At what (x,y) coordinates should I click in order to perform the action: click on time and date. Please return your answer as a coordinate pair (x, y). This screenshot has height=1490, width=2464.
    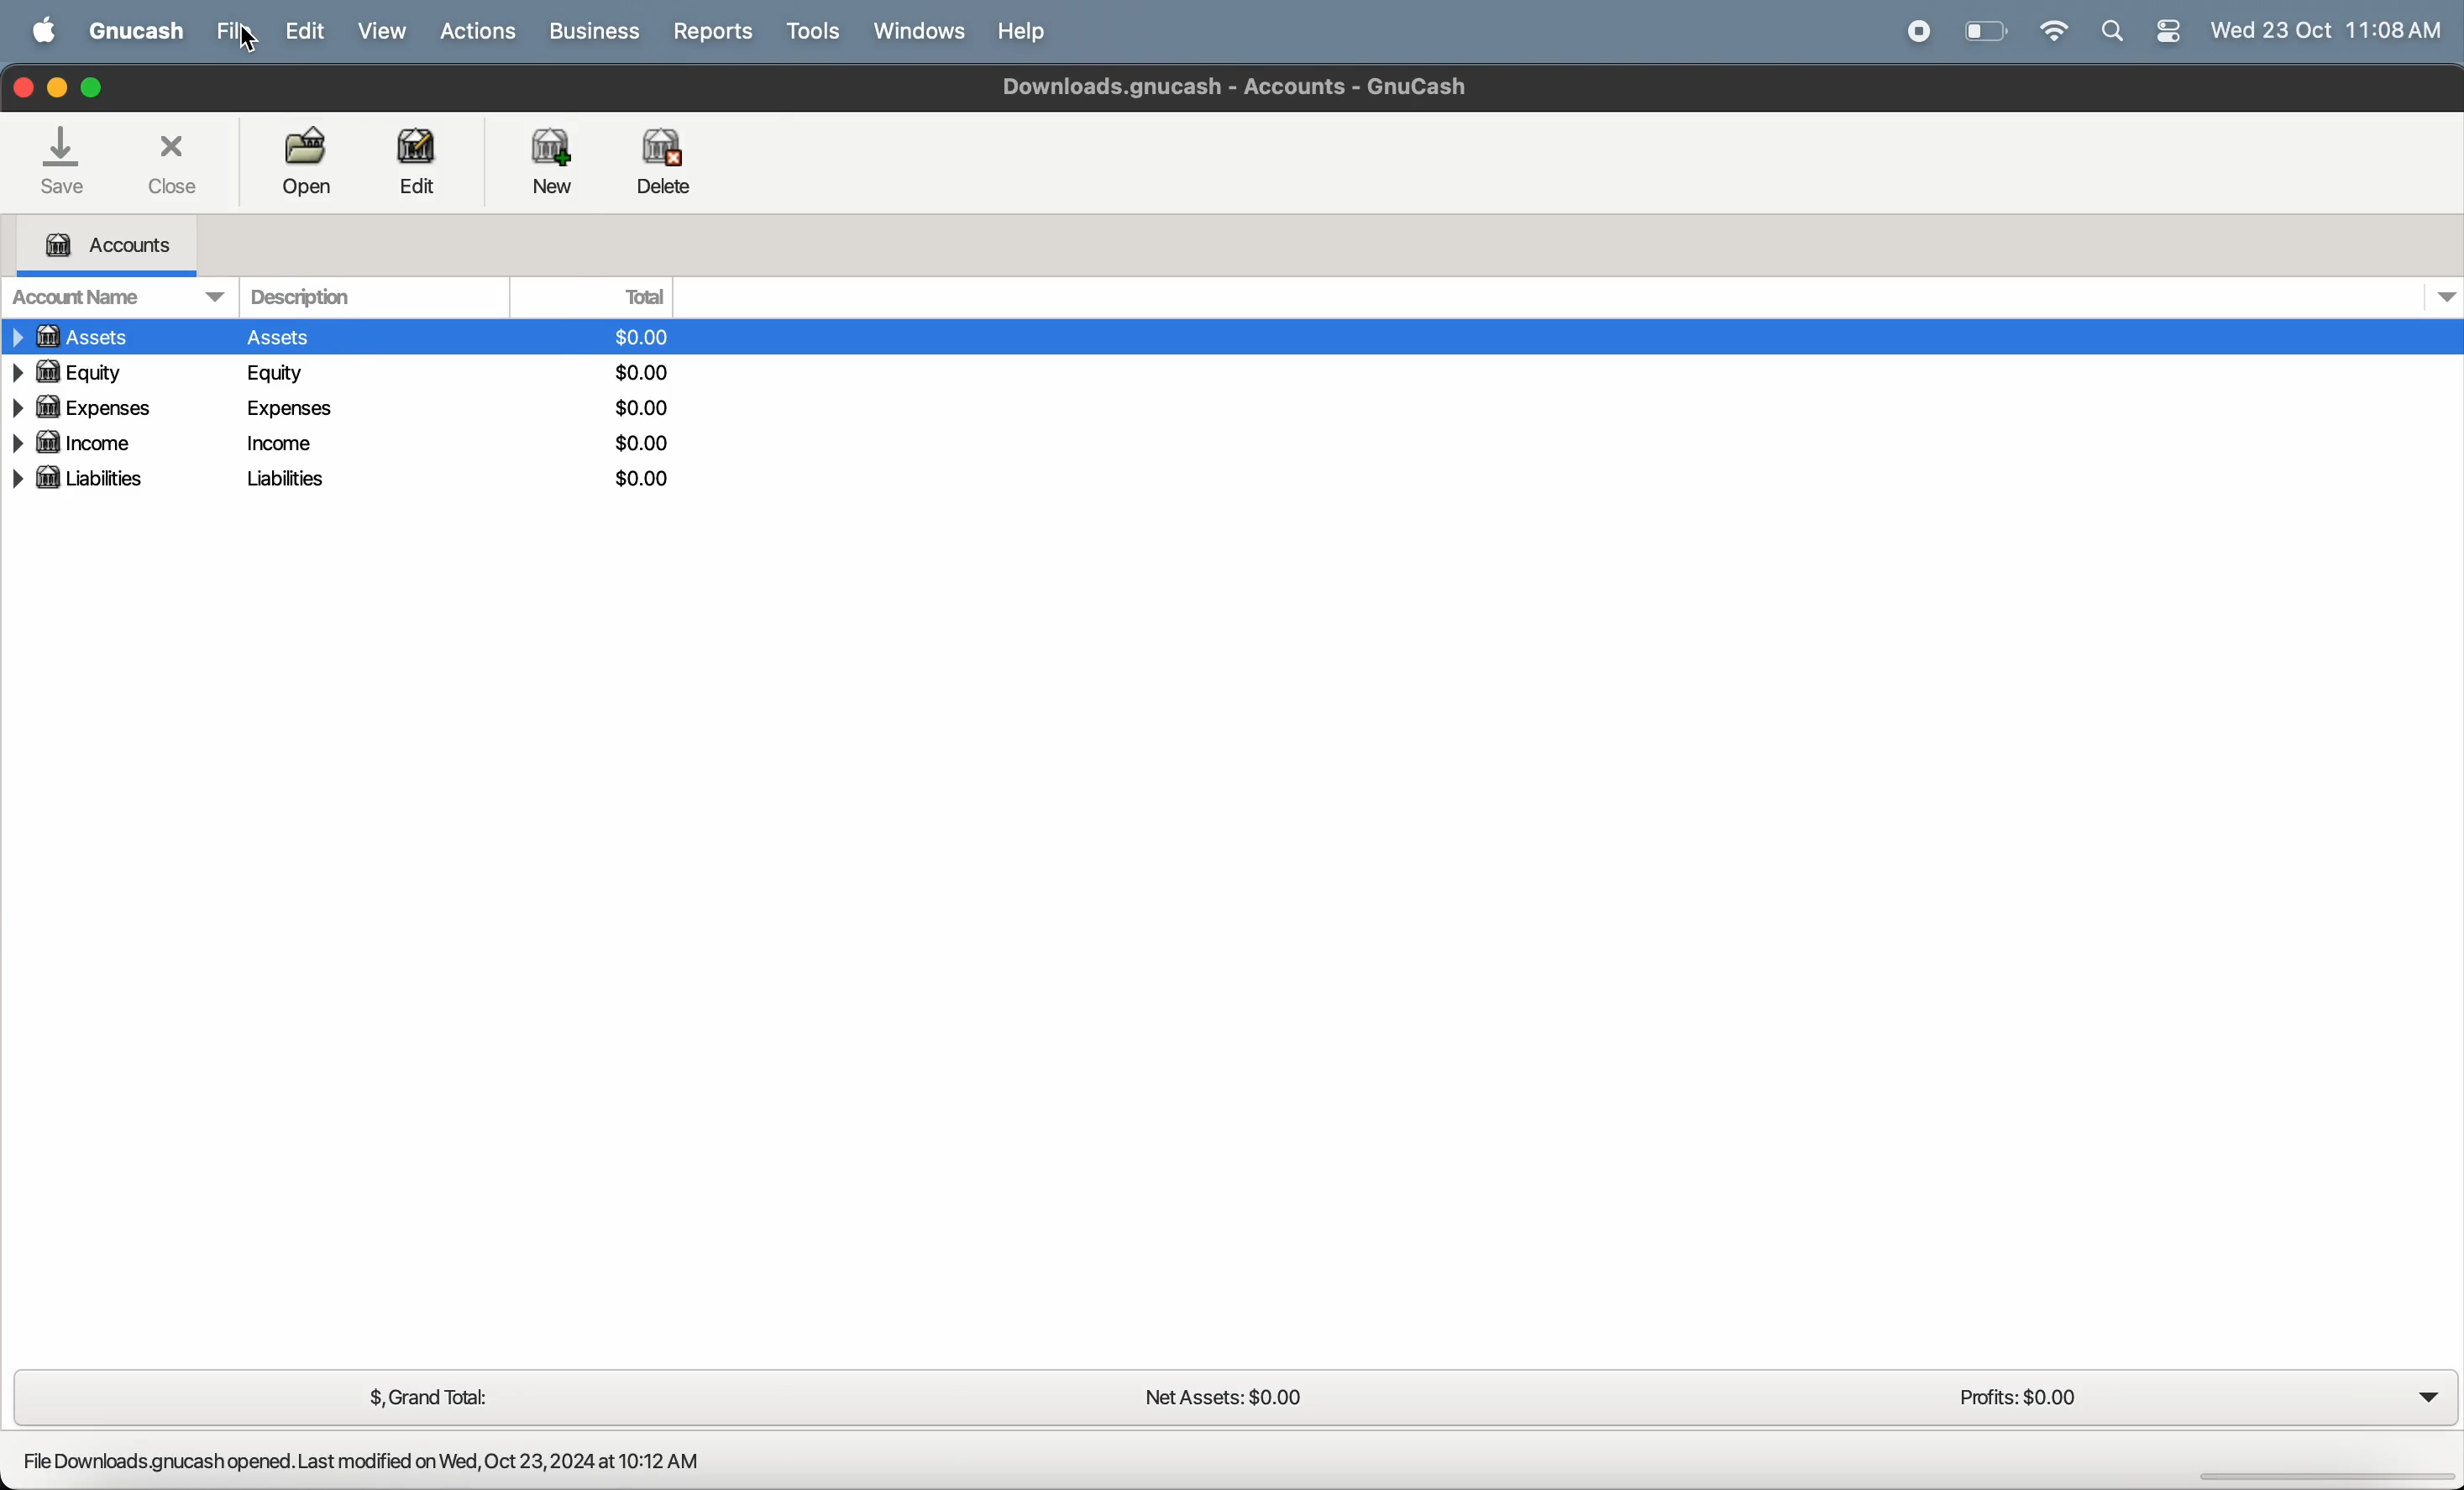
    Looking at the image, I should click on (2329, 32).